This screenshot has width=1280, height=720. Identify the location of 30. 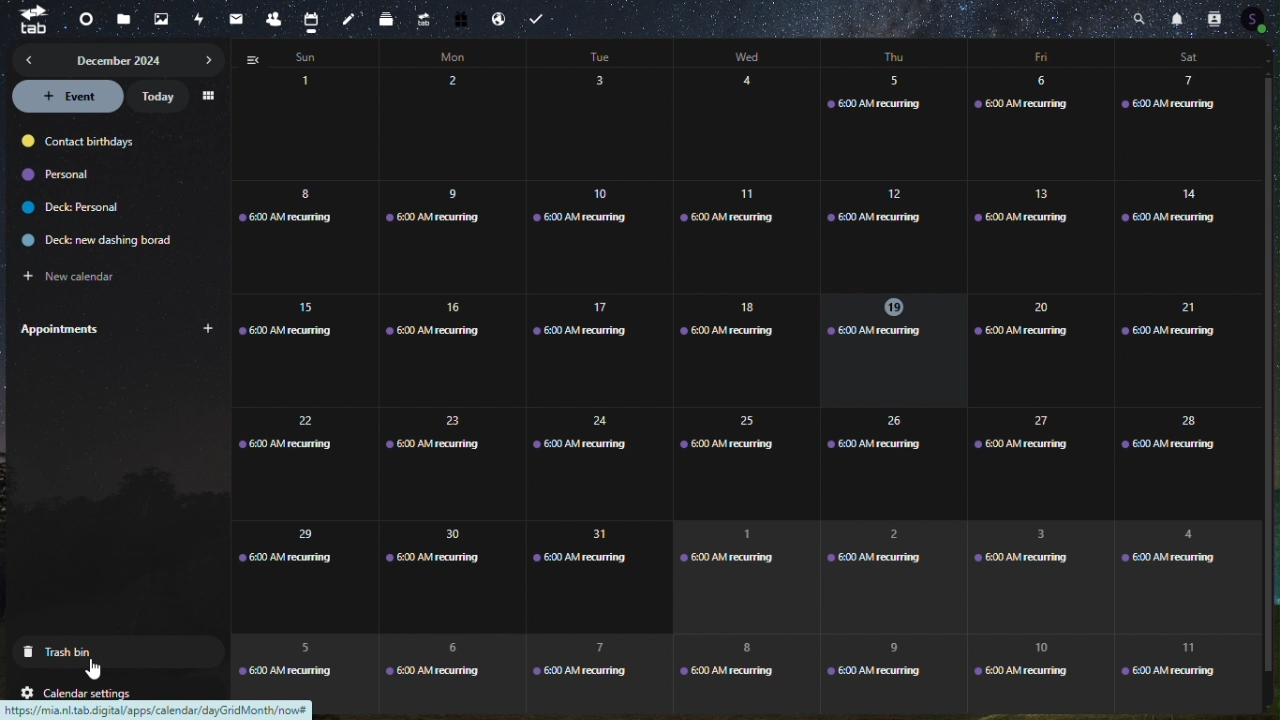
(438, 574).